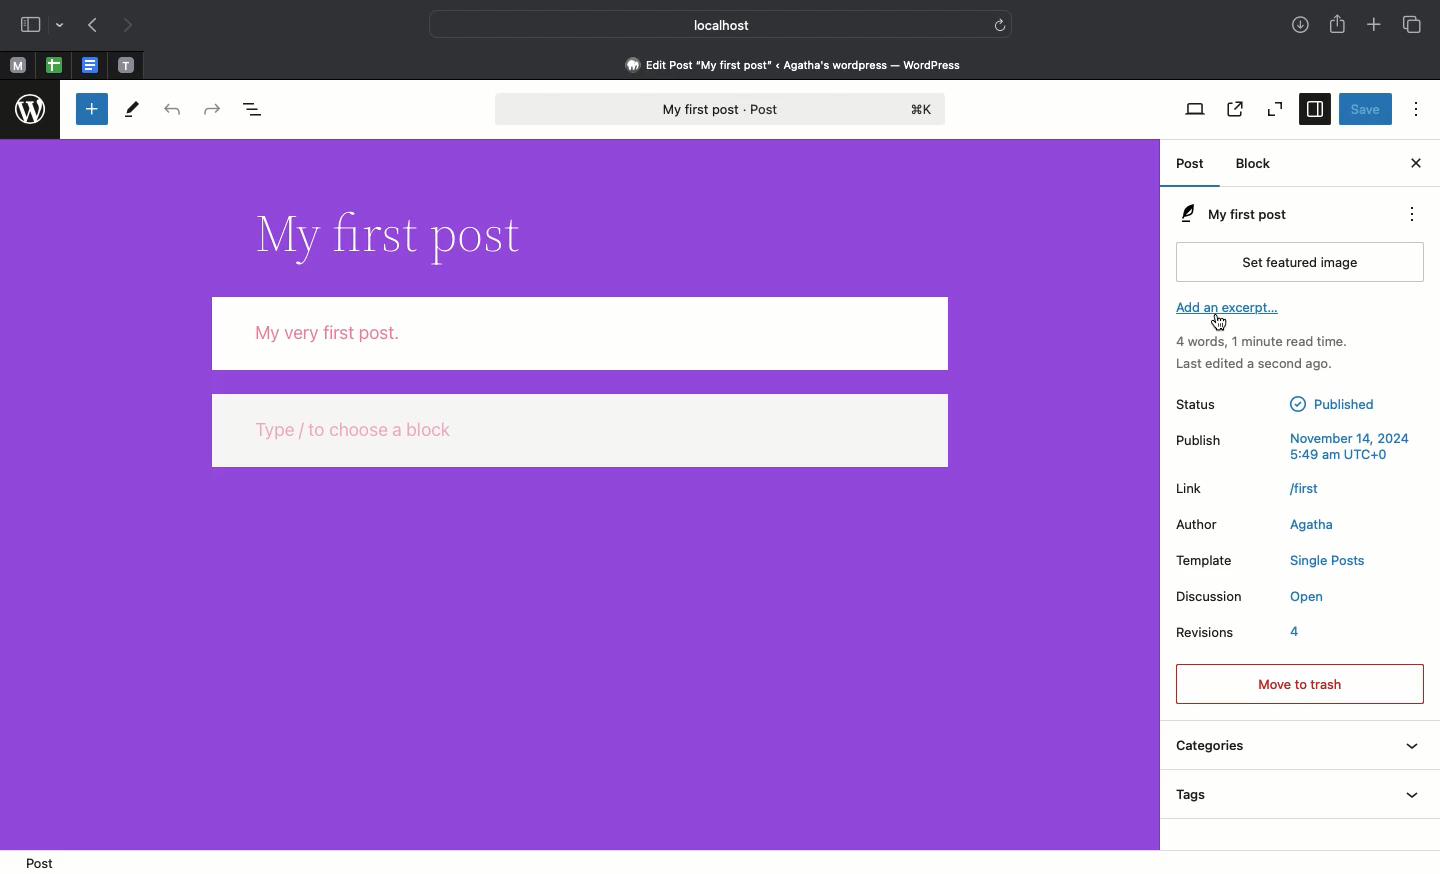  What do you see at coordinates (1196, 110) in the screenshot?
I see `View` at bounding box center [1196, 110].